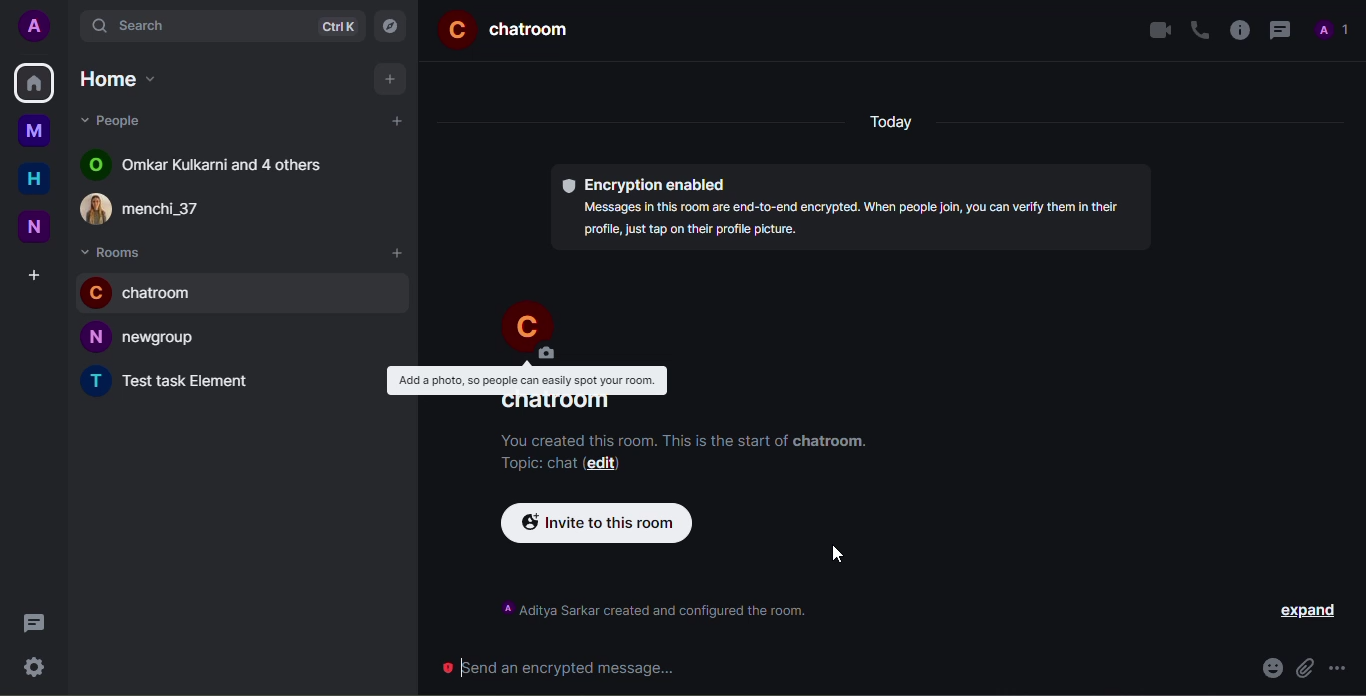 This screenshot has width=1366, height=696. I want to click on more, so click(1339, 667).